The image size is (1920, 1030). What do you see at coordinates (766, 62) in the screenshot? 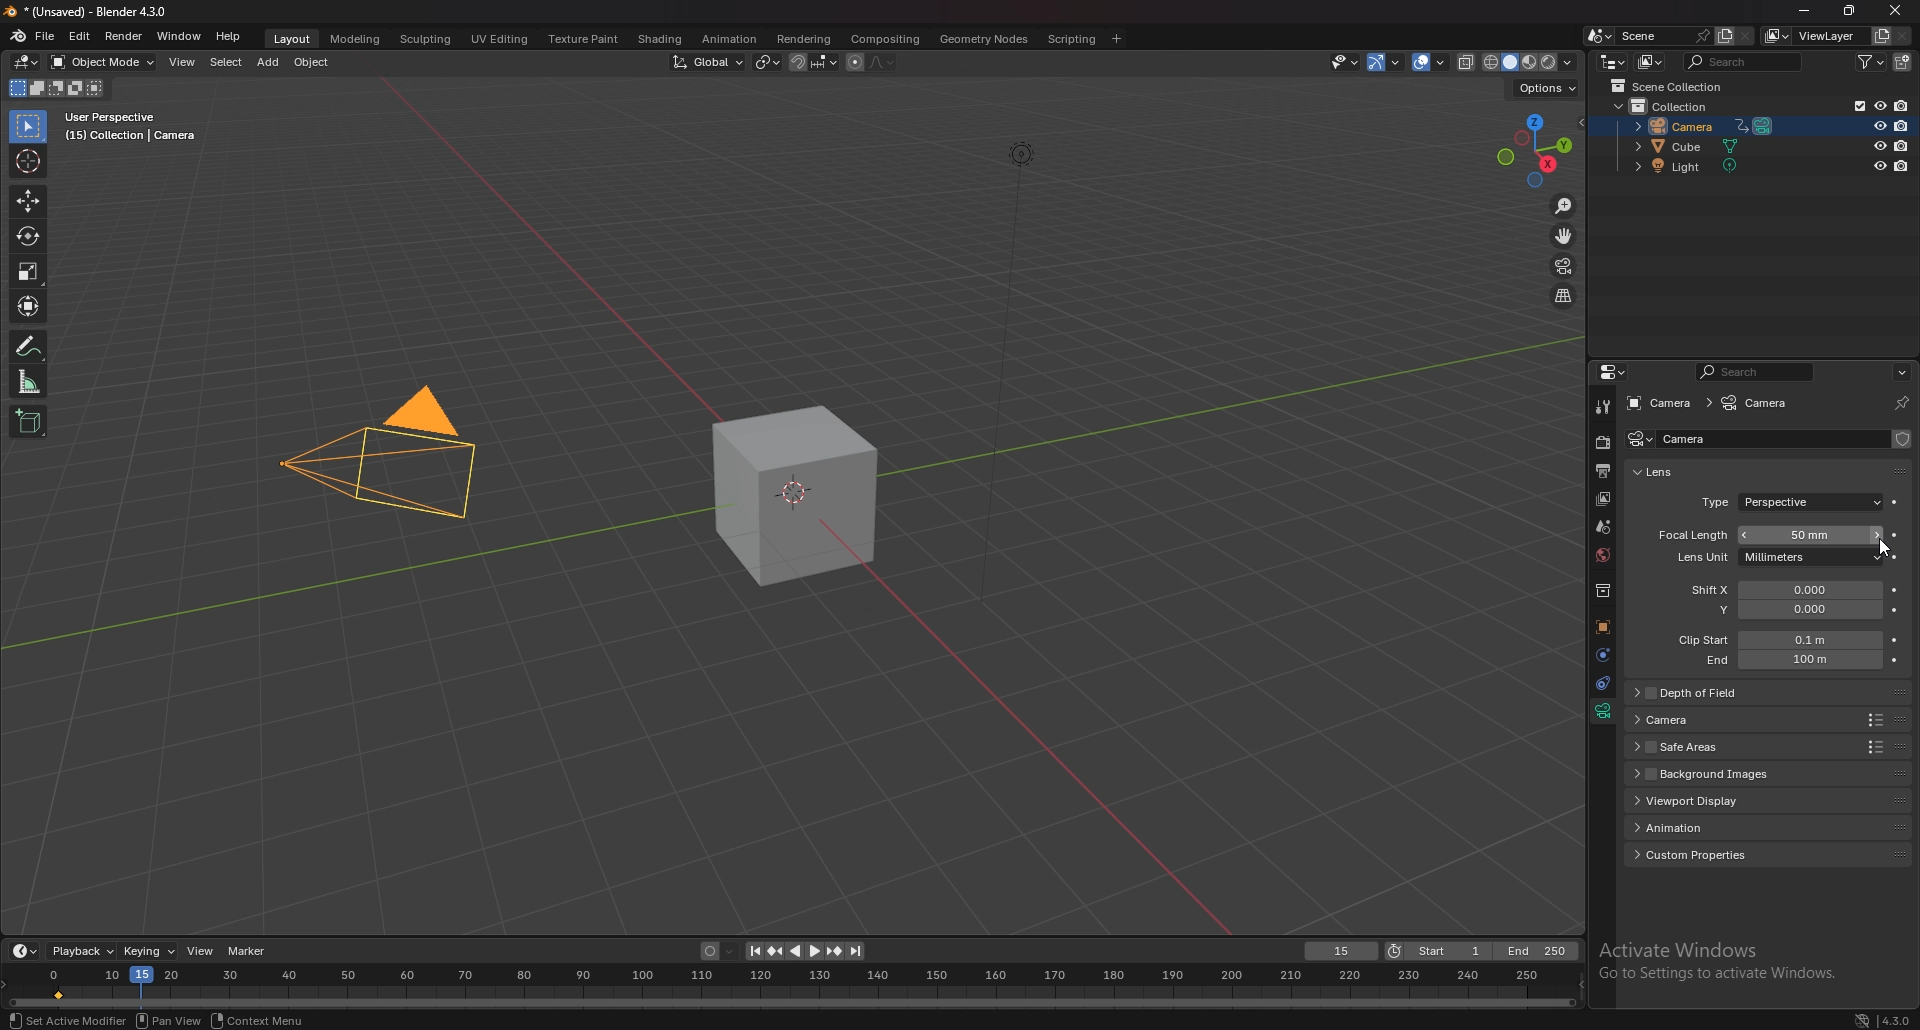
I see `transform pivot point` at bounding box center [766, 62].